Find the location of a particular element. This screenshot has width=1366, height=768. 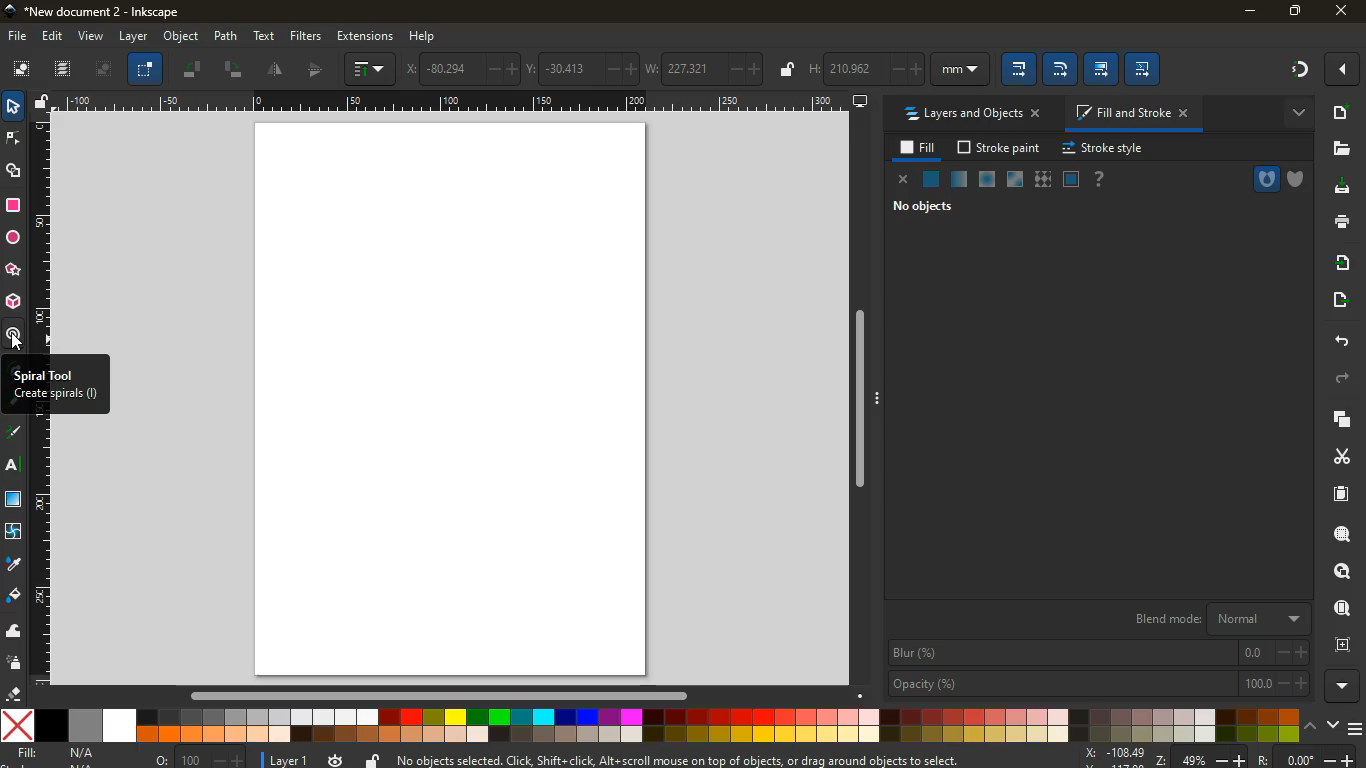

o is located at coordinates (194, 758).